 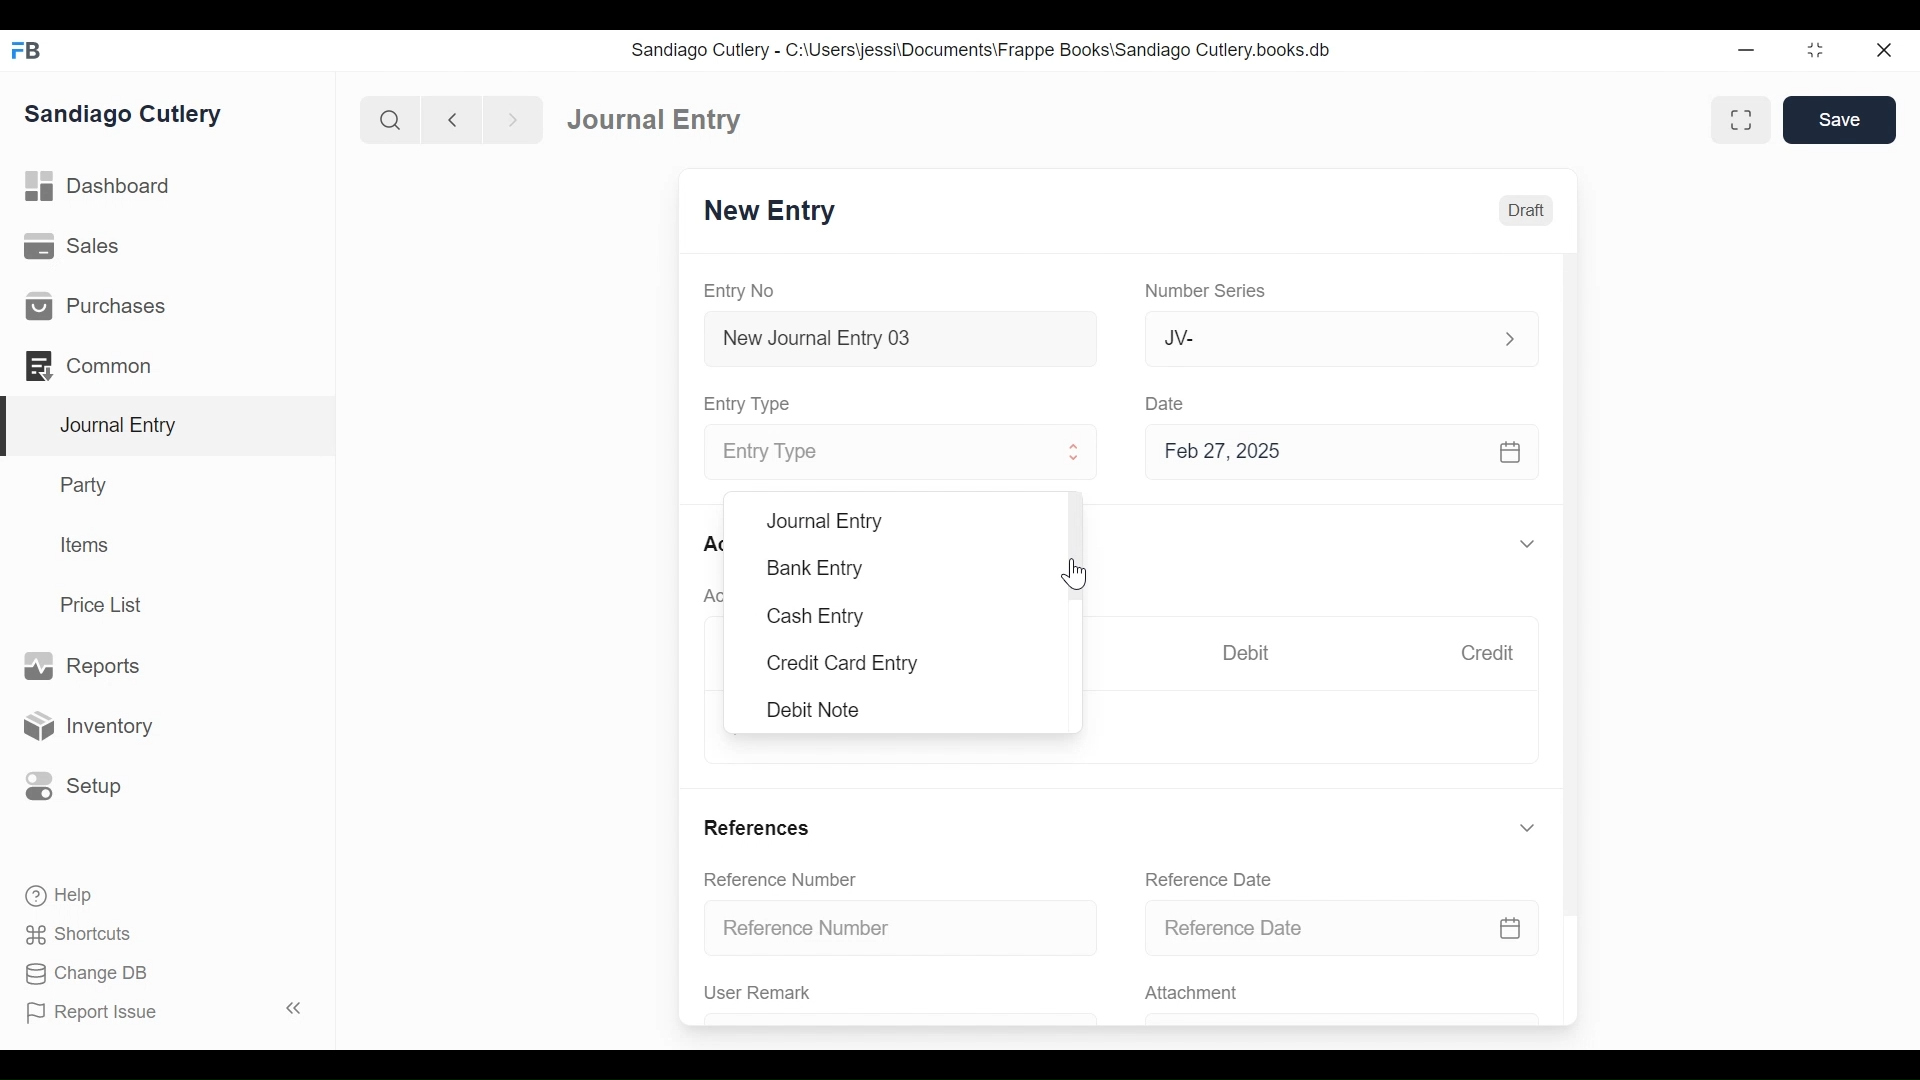 I want to click on Expand, so click(x=1507, y=338).